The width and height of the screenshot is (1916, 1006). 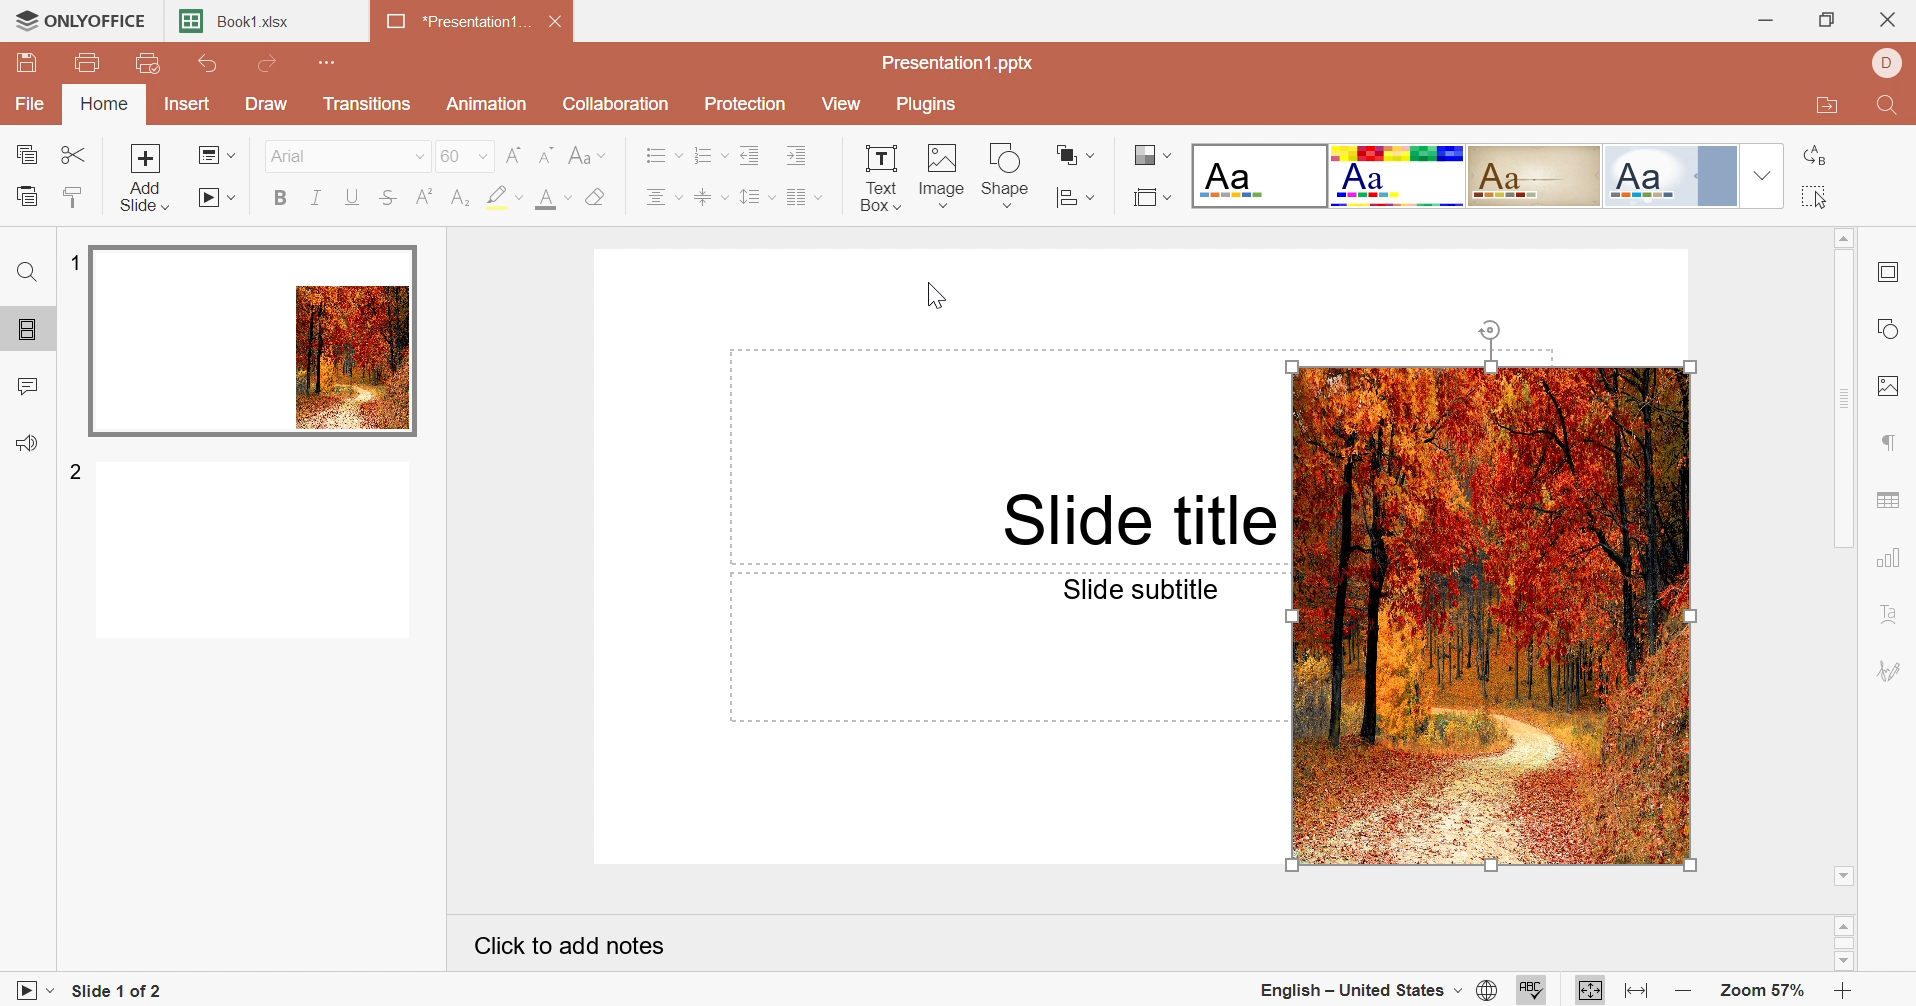 What do you see at coordinates (931, 105) in the screenshot?
I see `Plugins` at bounding box center [931, 105].